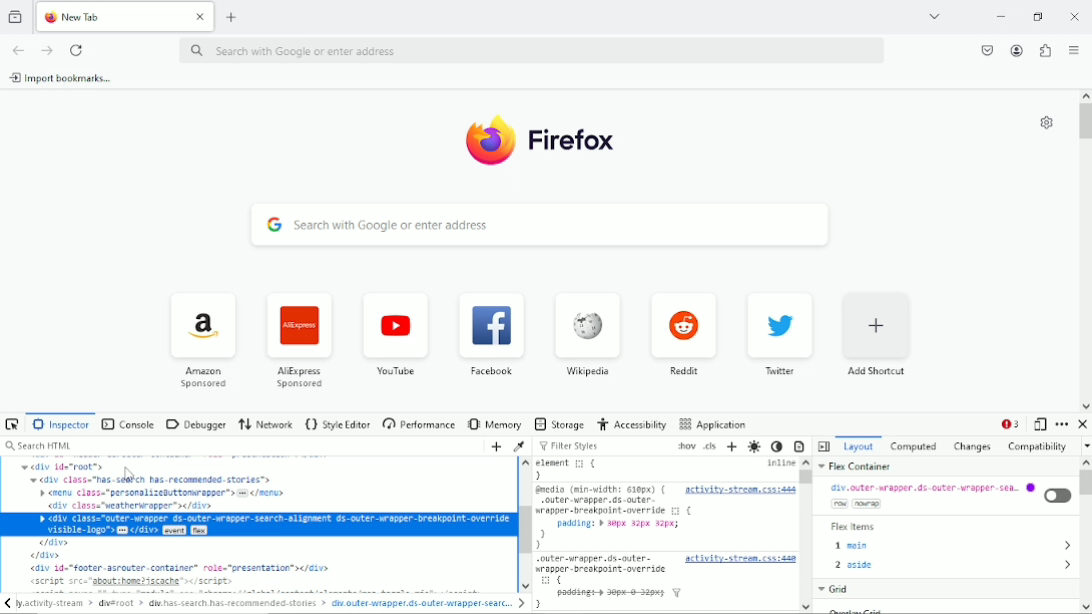  I want to click on down, so click(1084, 446).